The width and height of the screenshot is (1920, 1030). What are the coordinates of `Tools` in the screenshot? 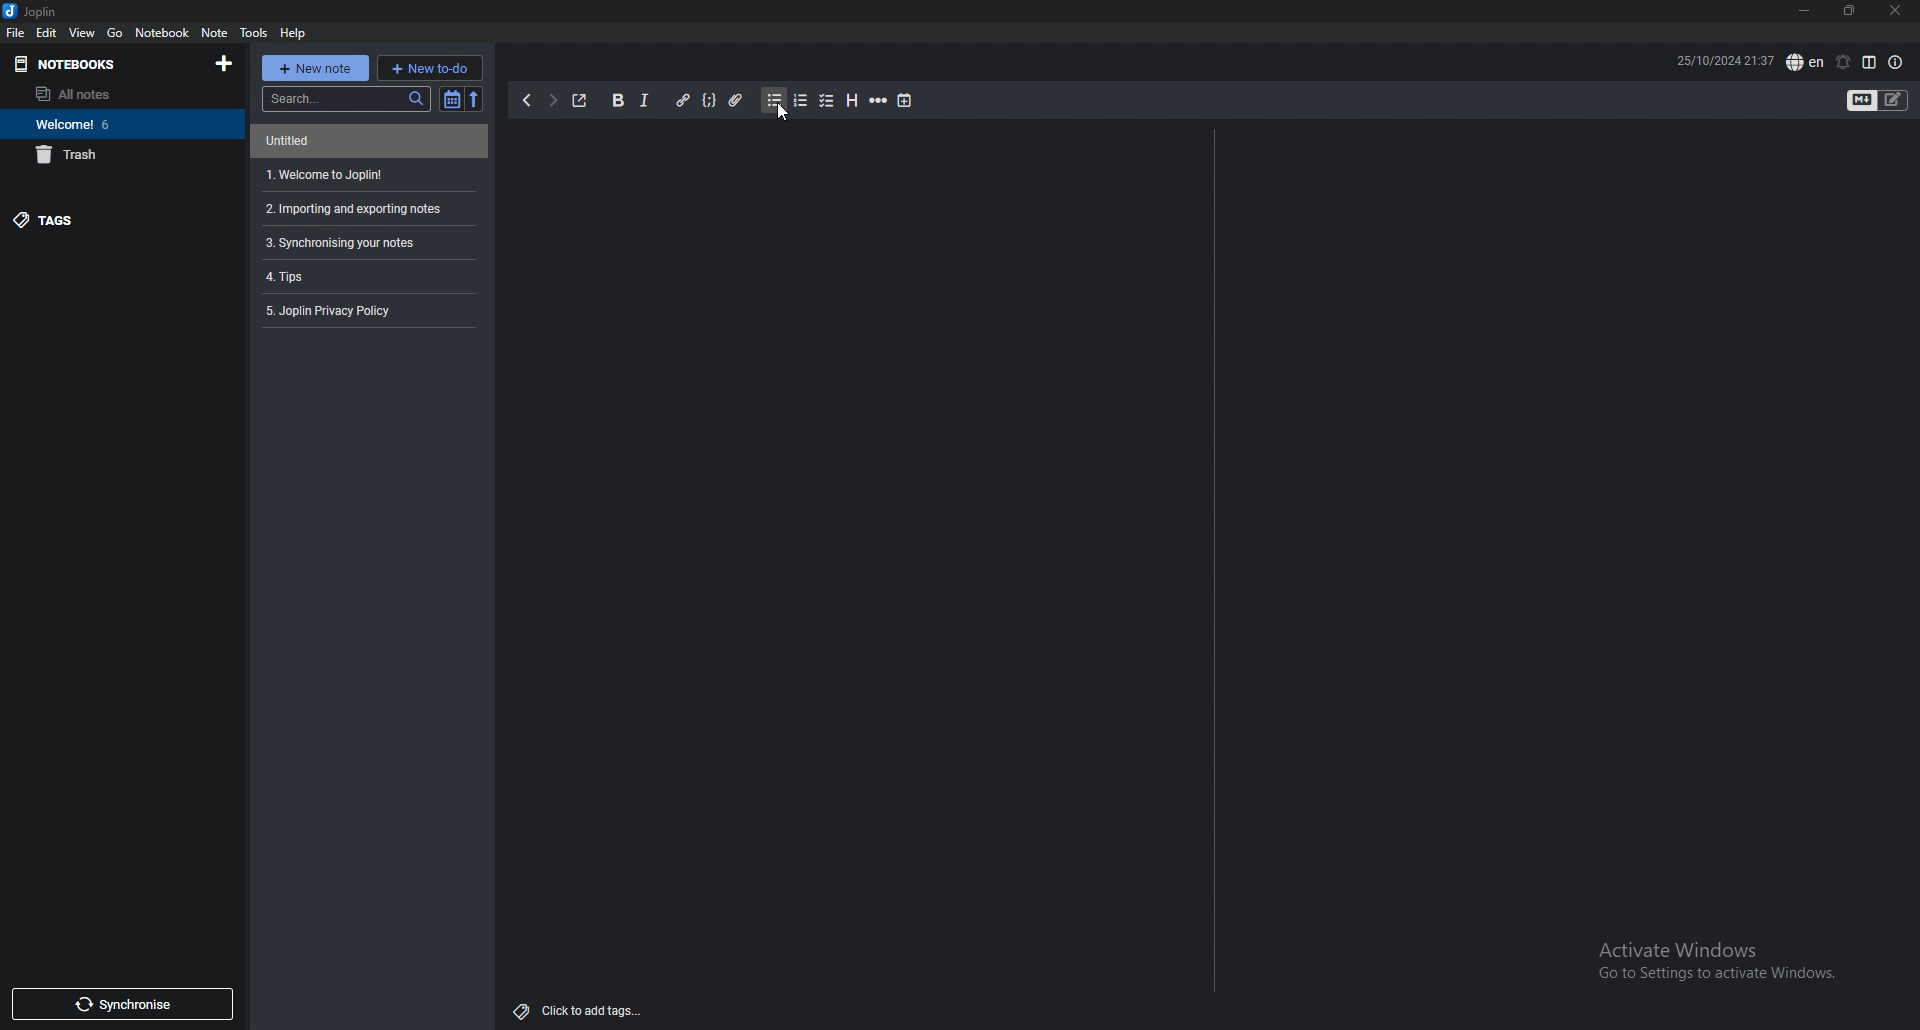 It's located at (253, 32).